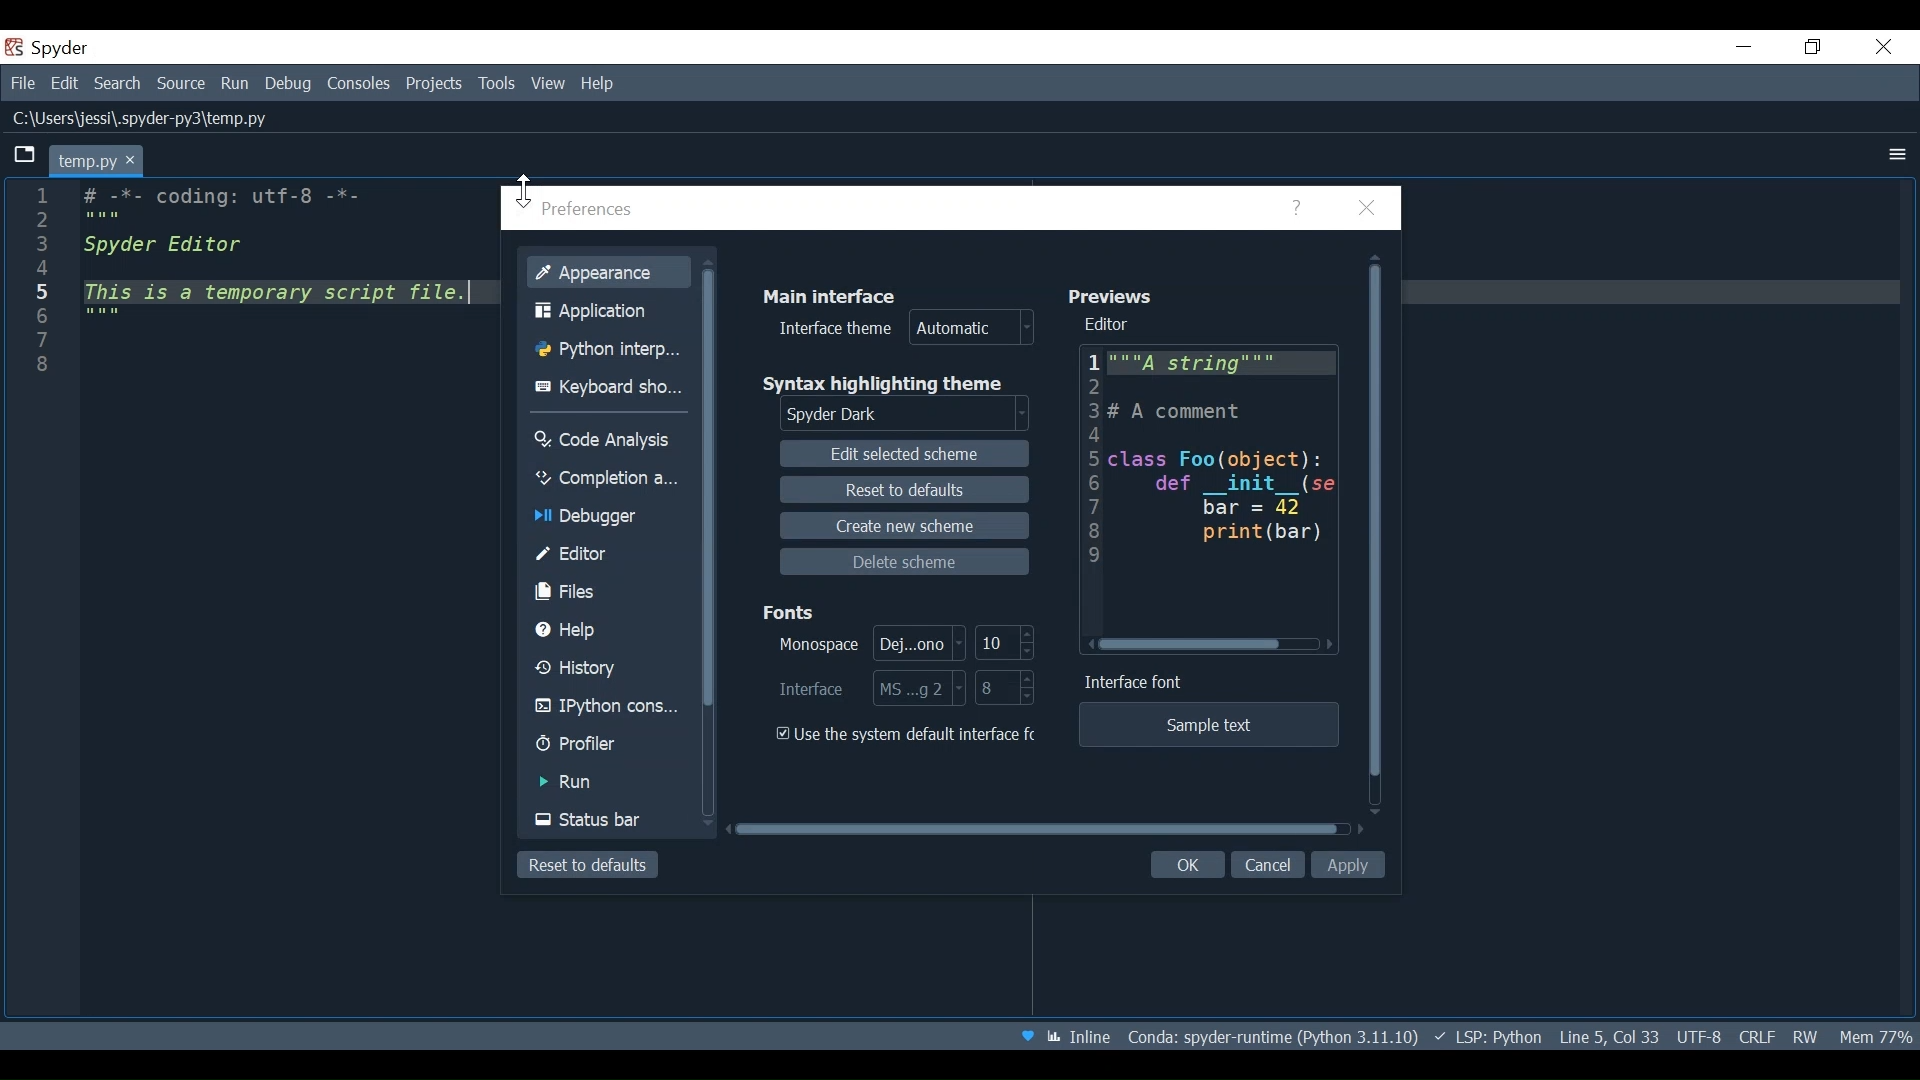 The width and height of the screenshot is (1920, 1080). Describe the element at coordinates (1610, 1035) in the screenshot. I see `Cursor Position` at that location.